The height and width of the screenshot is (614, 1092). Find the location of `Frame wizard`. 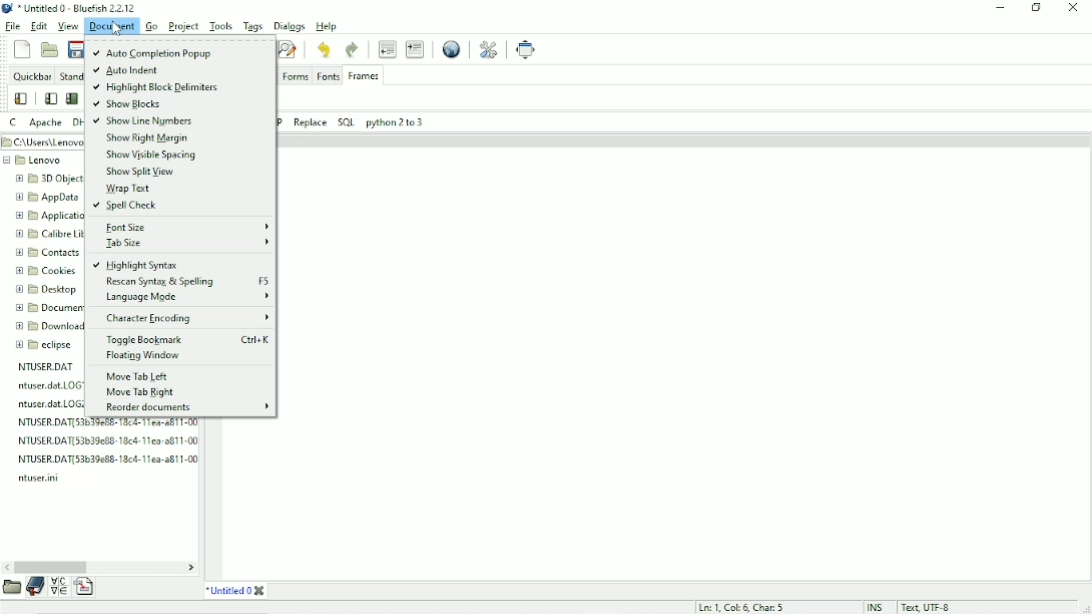

Frame wizard is located at coordinates (21, 99).